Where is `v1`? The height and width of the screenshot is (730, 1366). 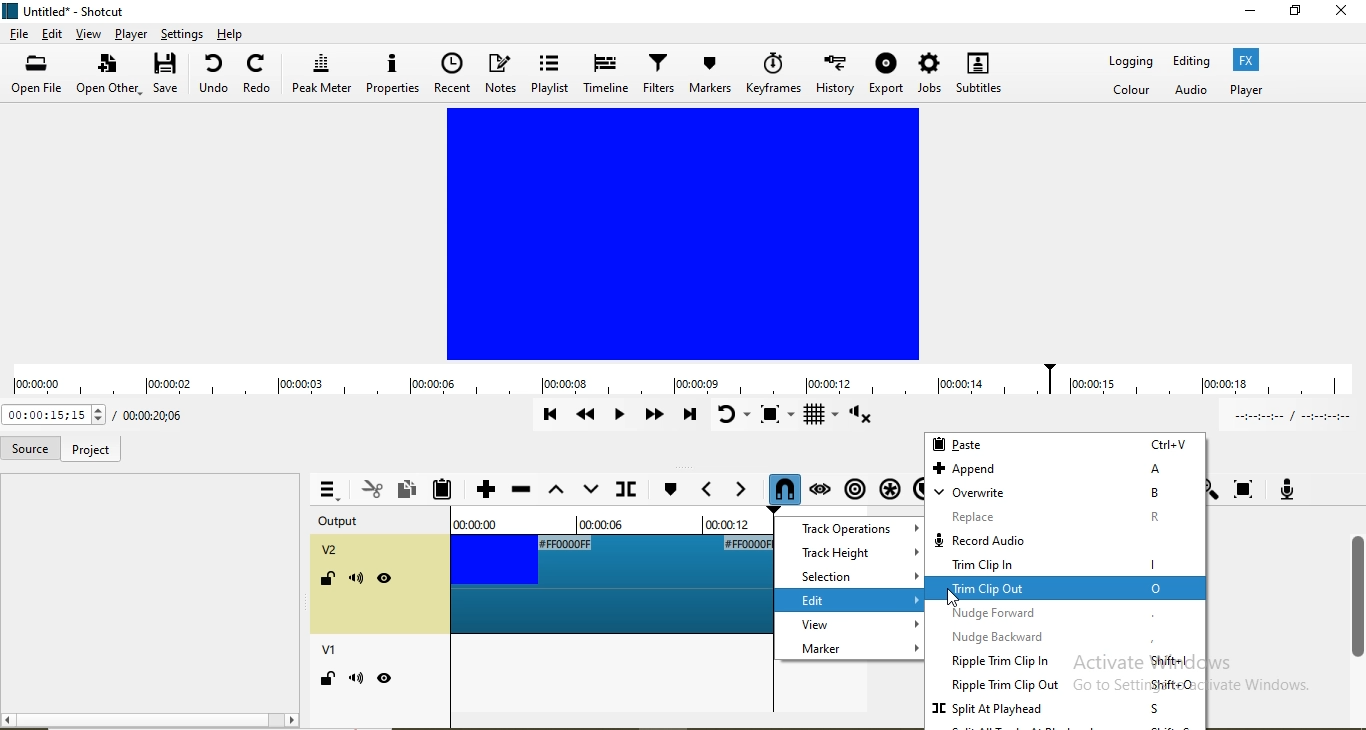
v1 is located at coordinates (332, 652).